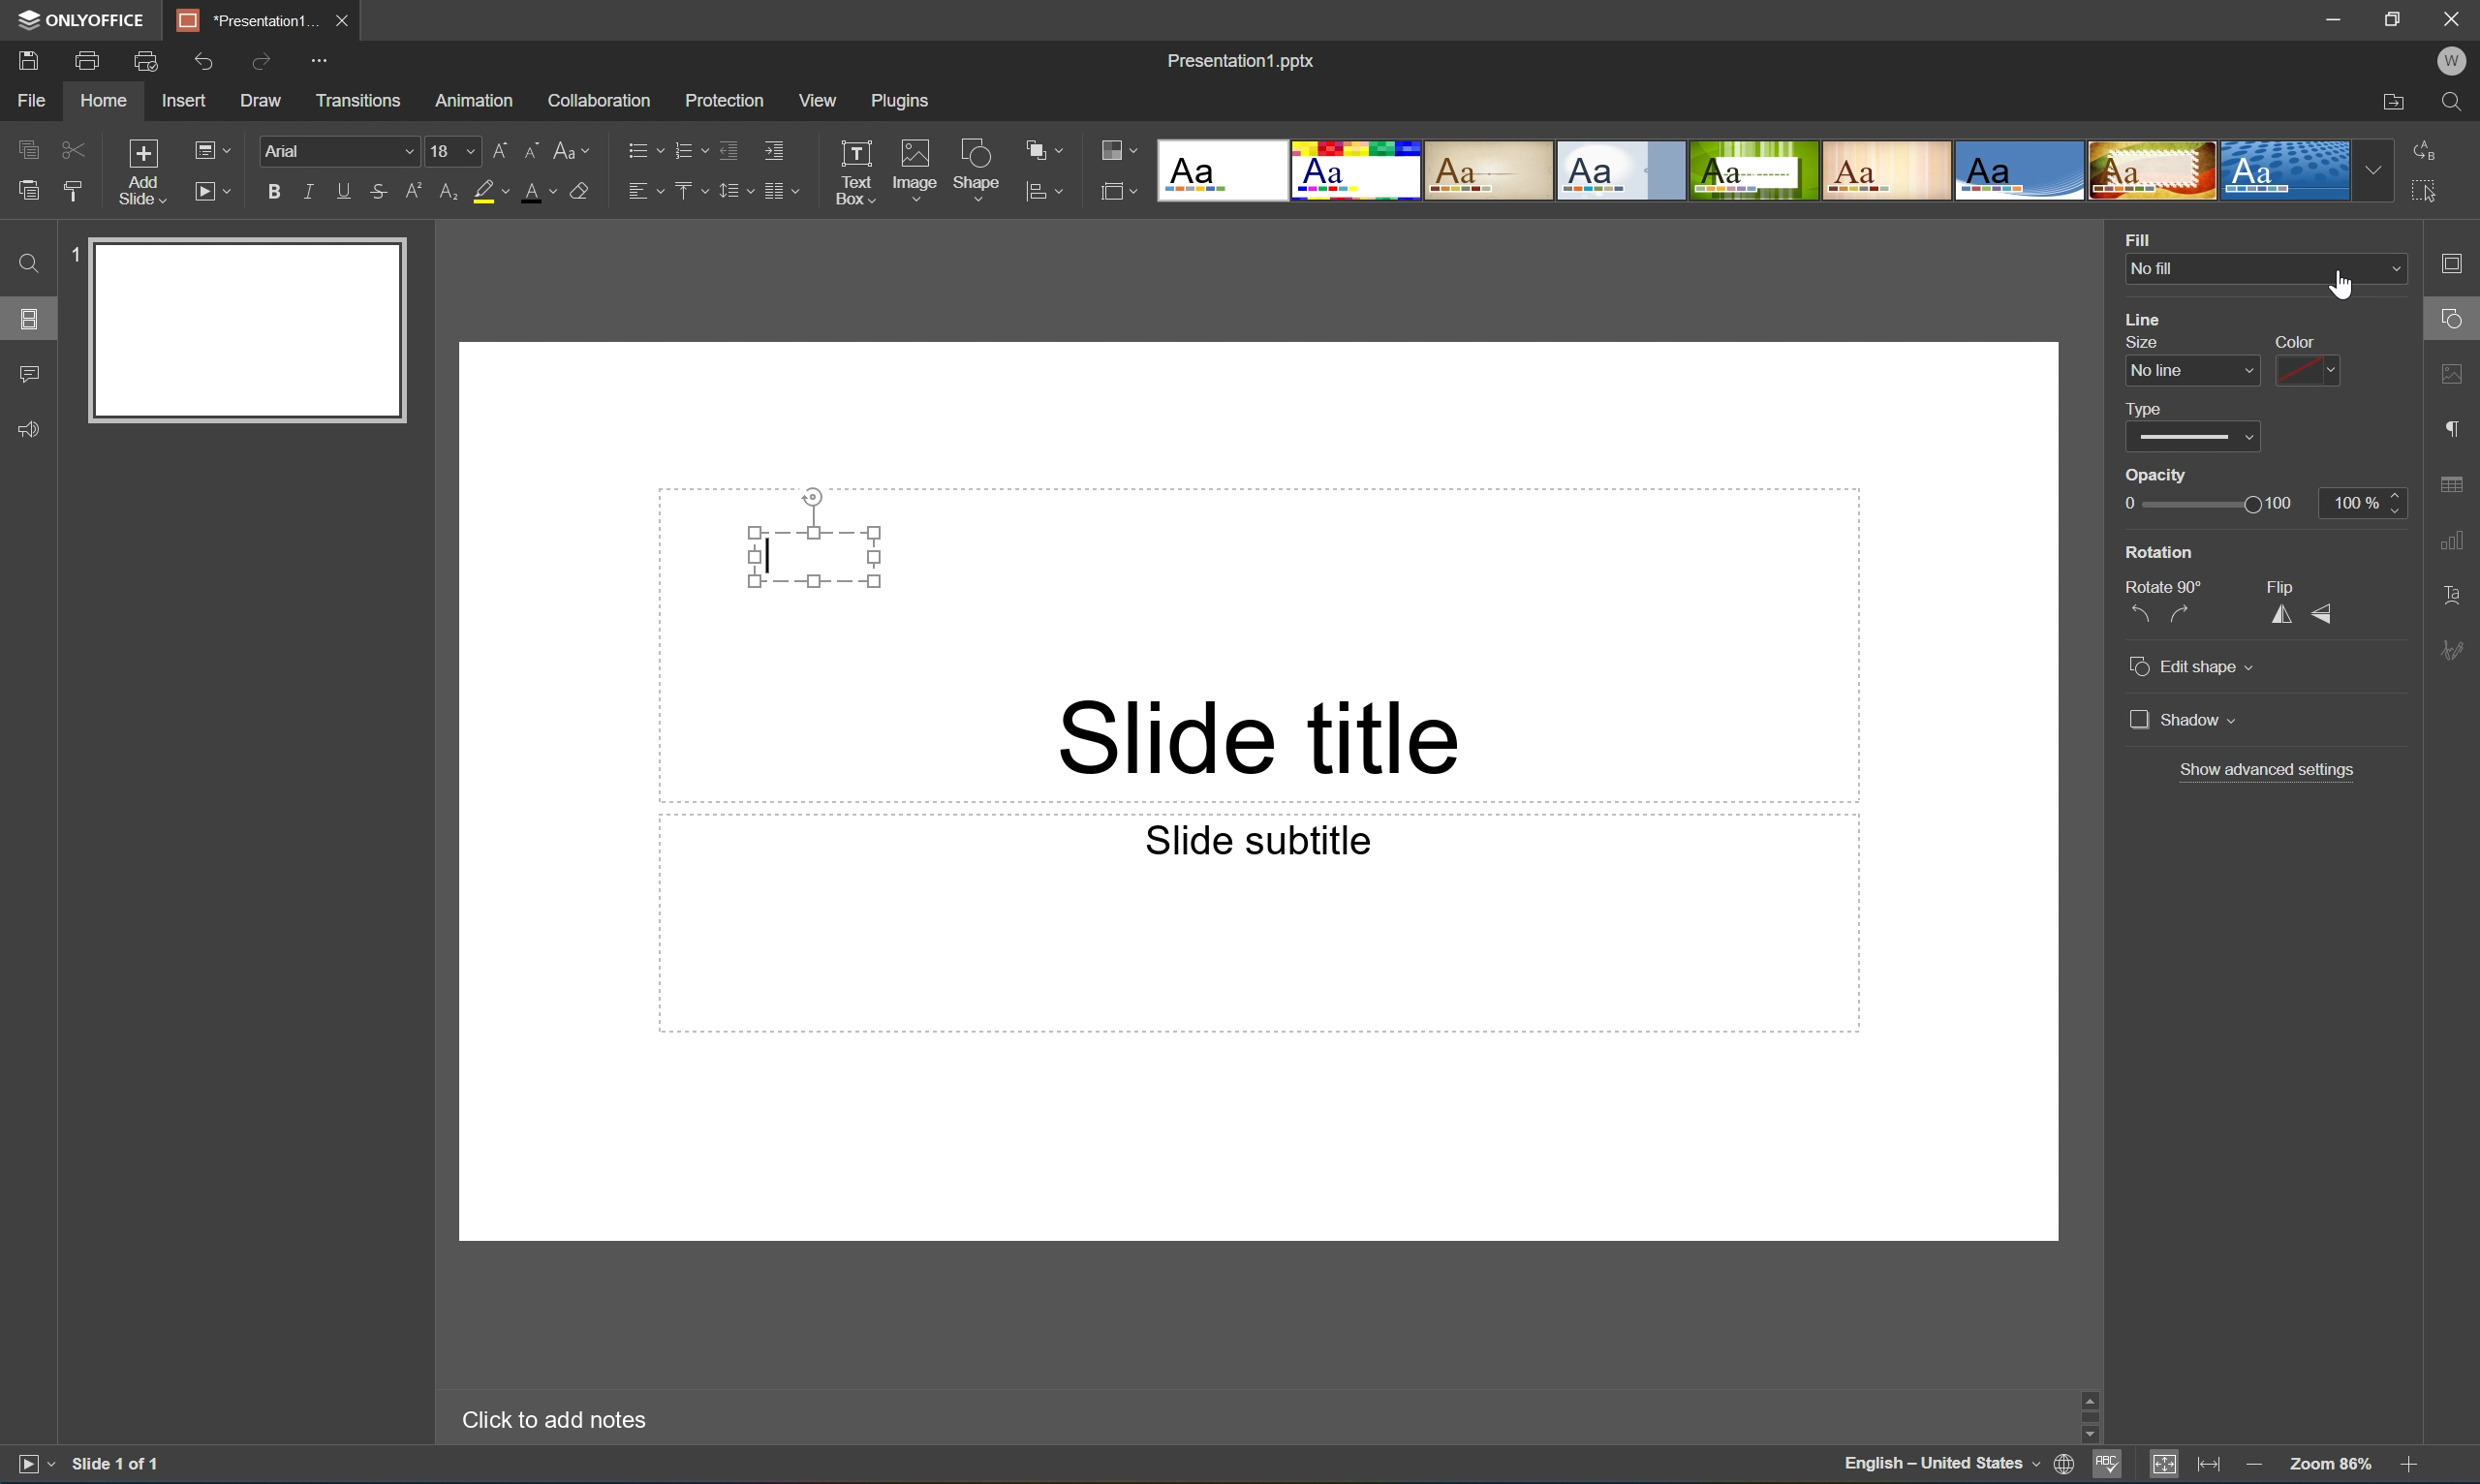 The height and width of the screenshot is (1484, 2480). Describe the element at coordinates (23, 263) in the screenshot. I see `Find` at that location.